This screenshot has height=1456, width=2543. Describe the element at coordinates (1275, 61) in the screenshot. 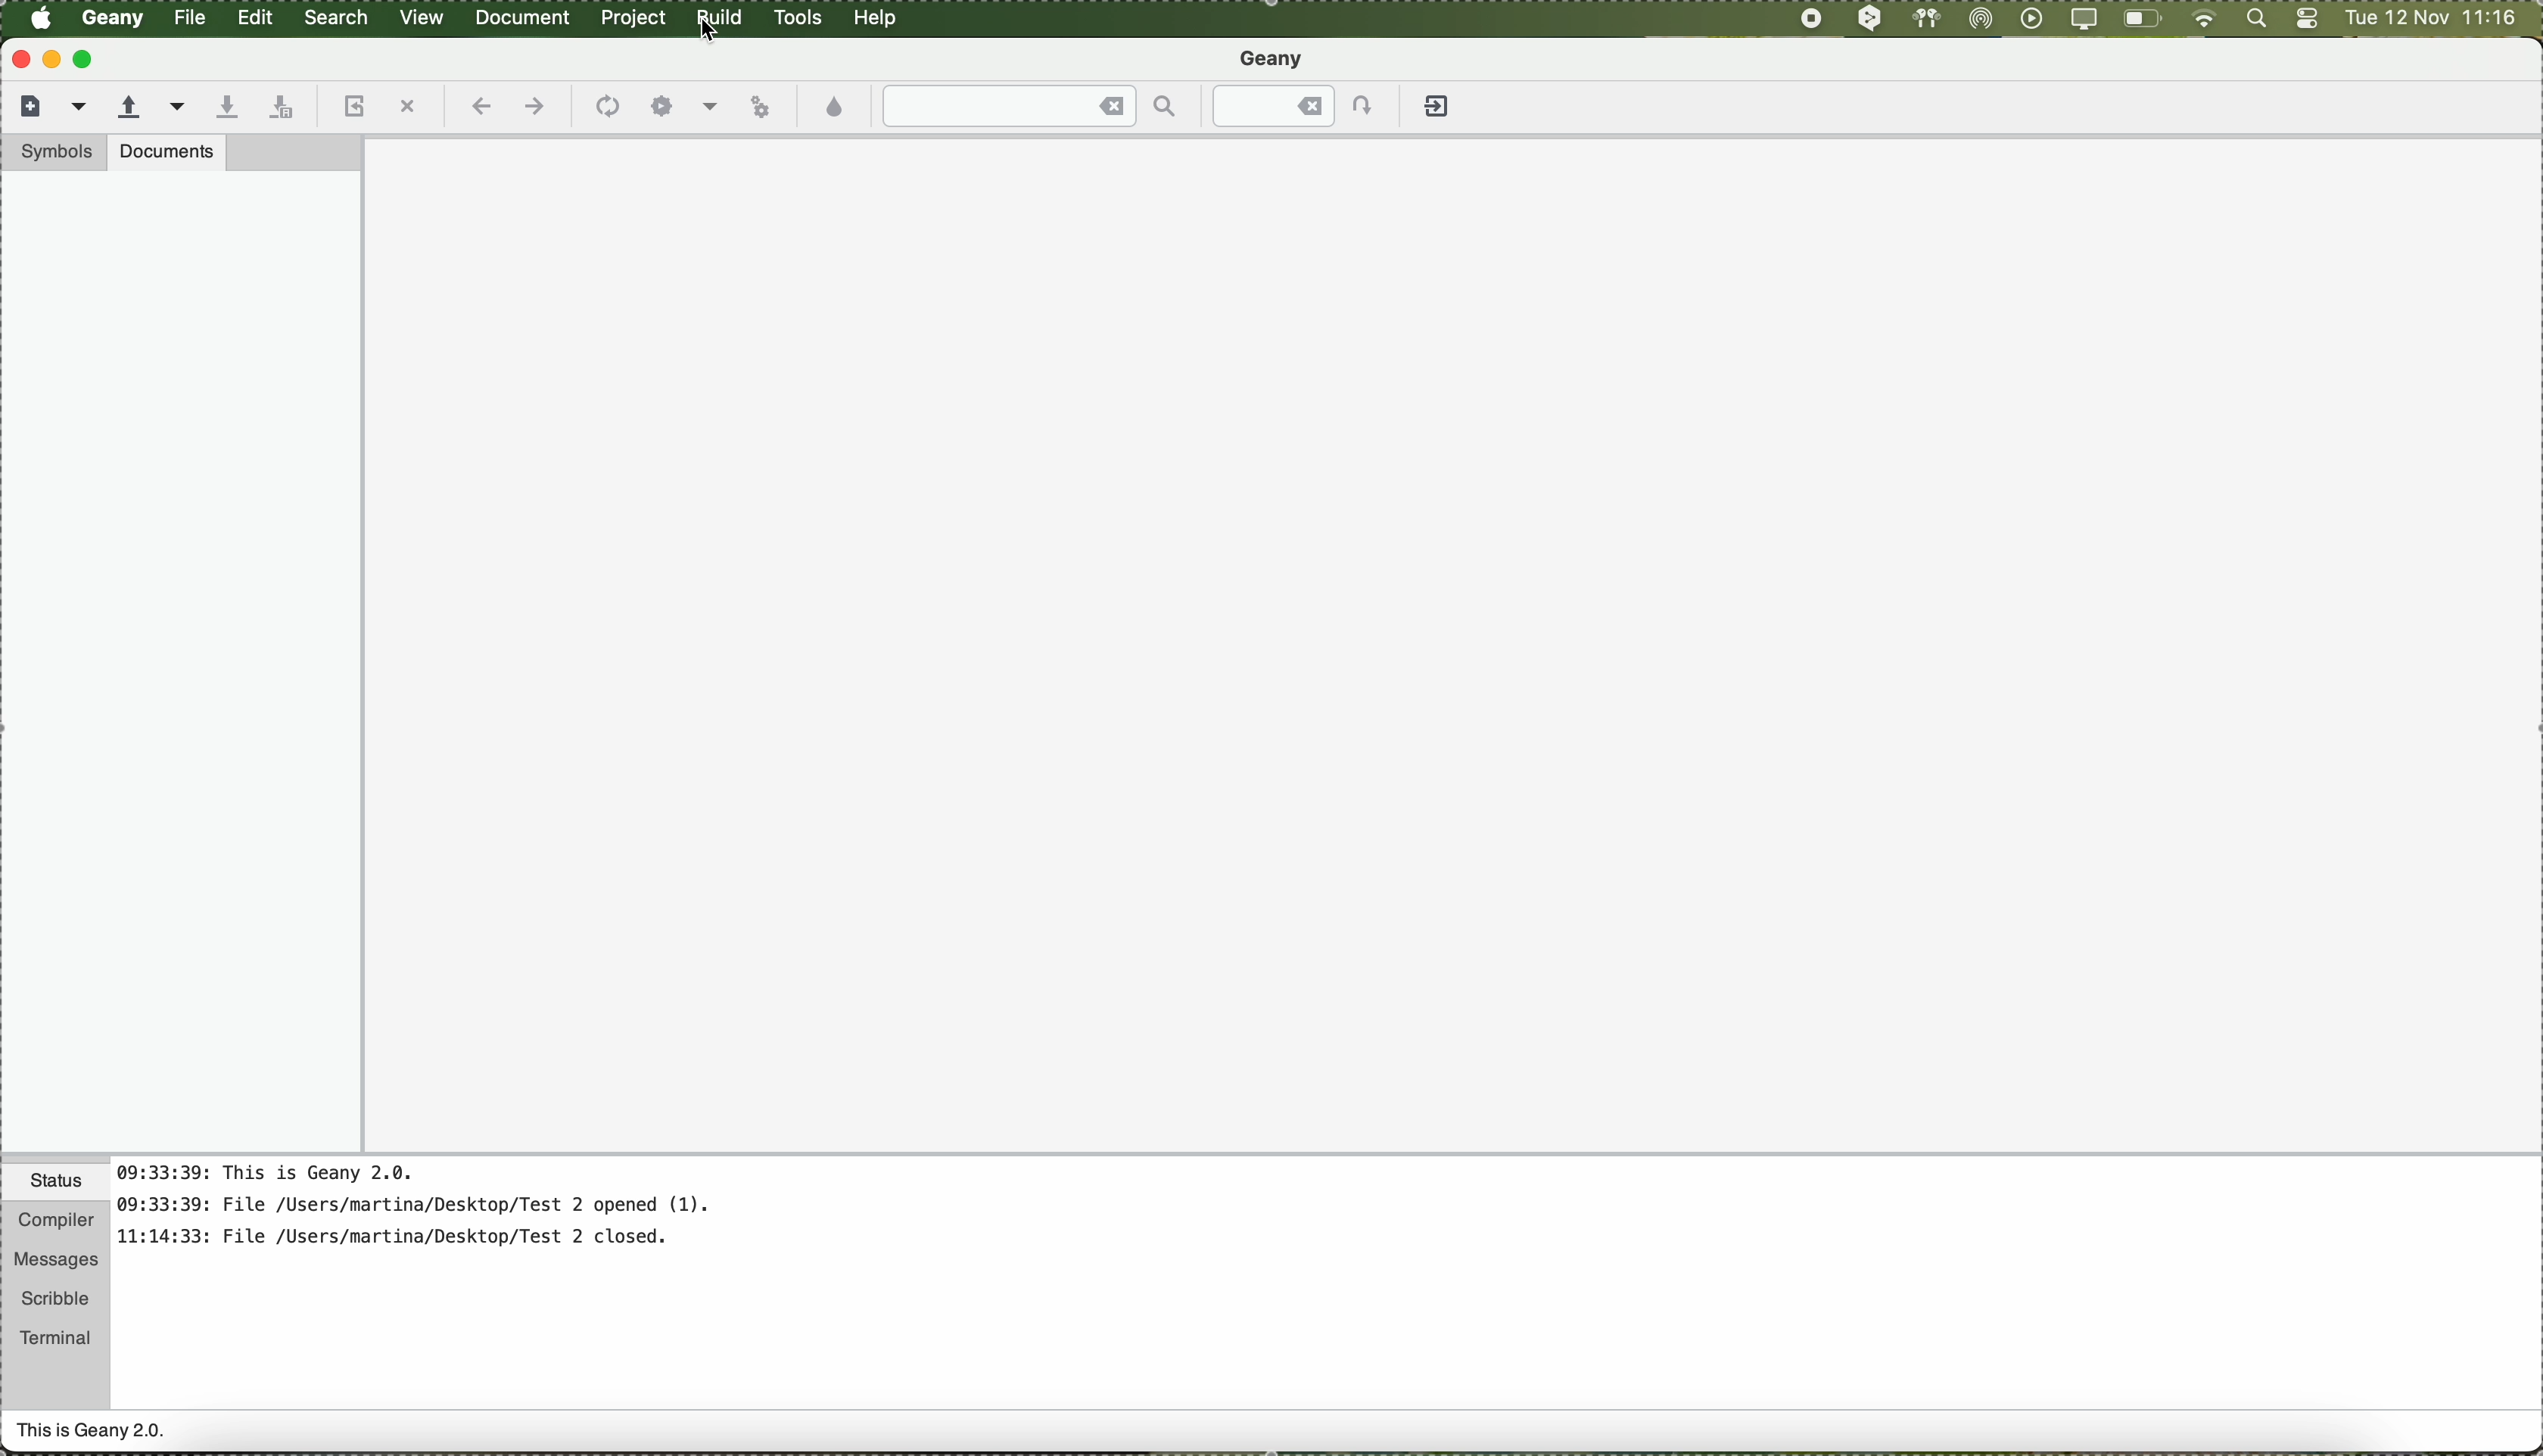

I see `Geany` at that location.